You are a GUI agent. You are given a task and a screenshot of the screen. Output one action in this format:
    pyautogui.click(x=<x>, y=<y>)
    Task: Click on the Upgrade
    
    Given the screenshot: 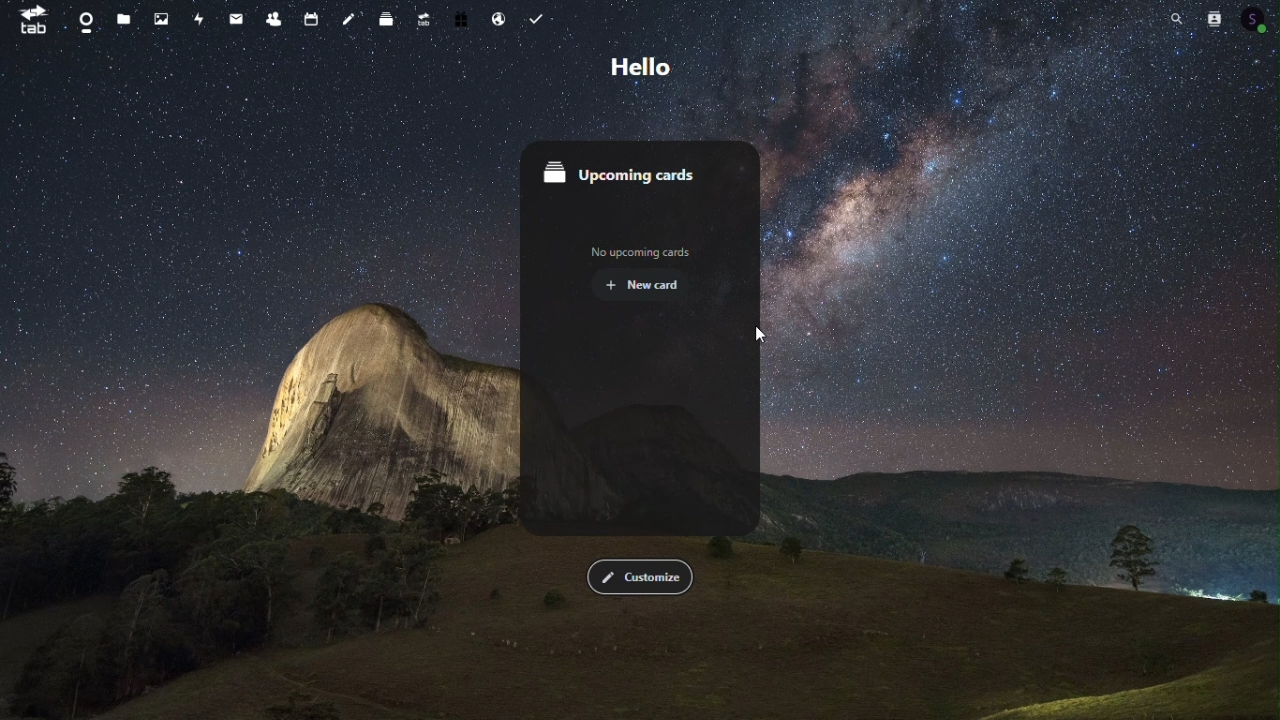 What is the action you would take?
    pyautogui.click(x=425, y=16)
    